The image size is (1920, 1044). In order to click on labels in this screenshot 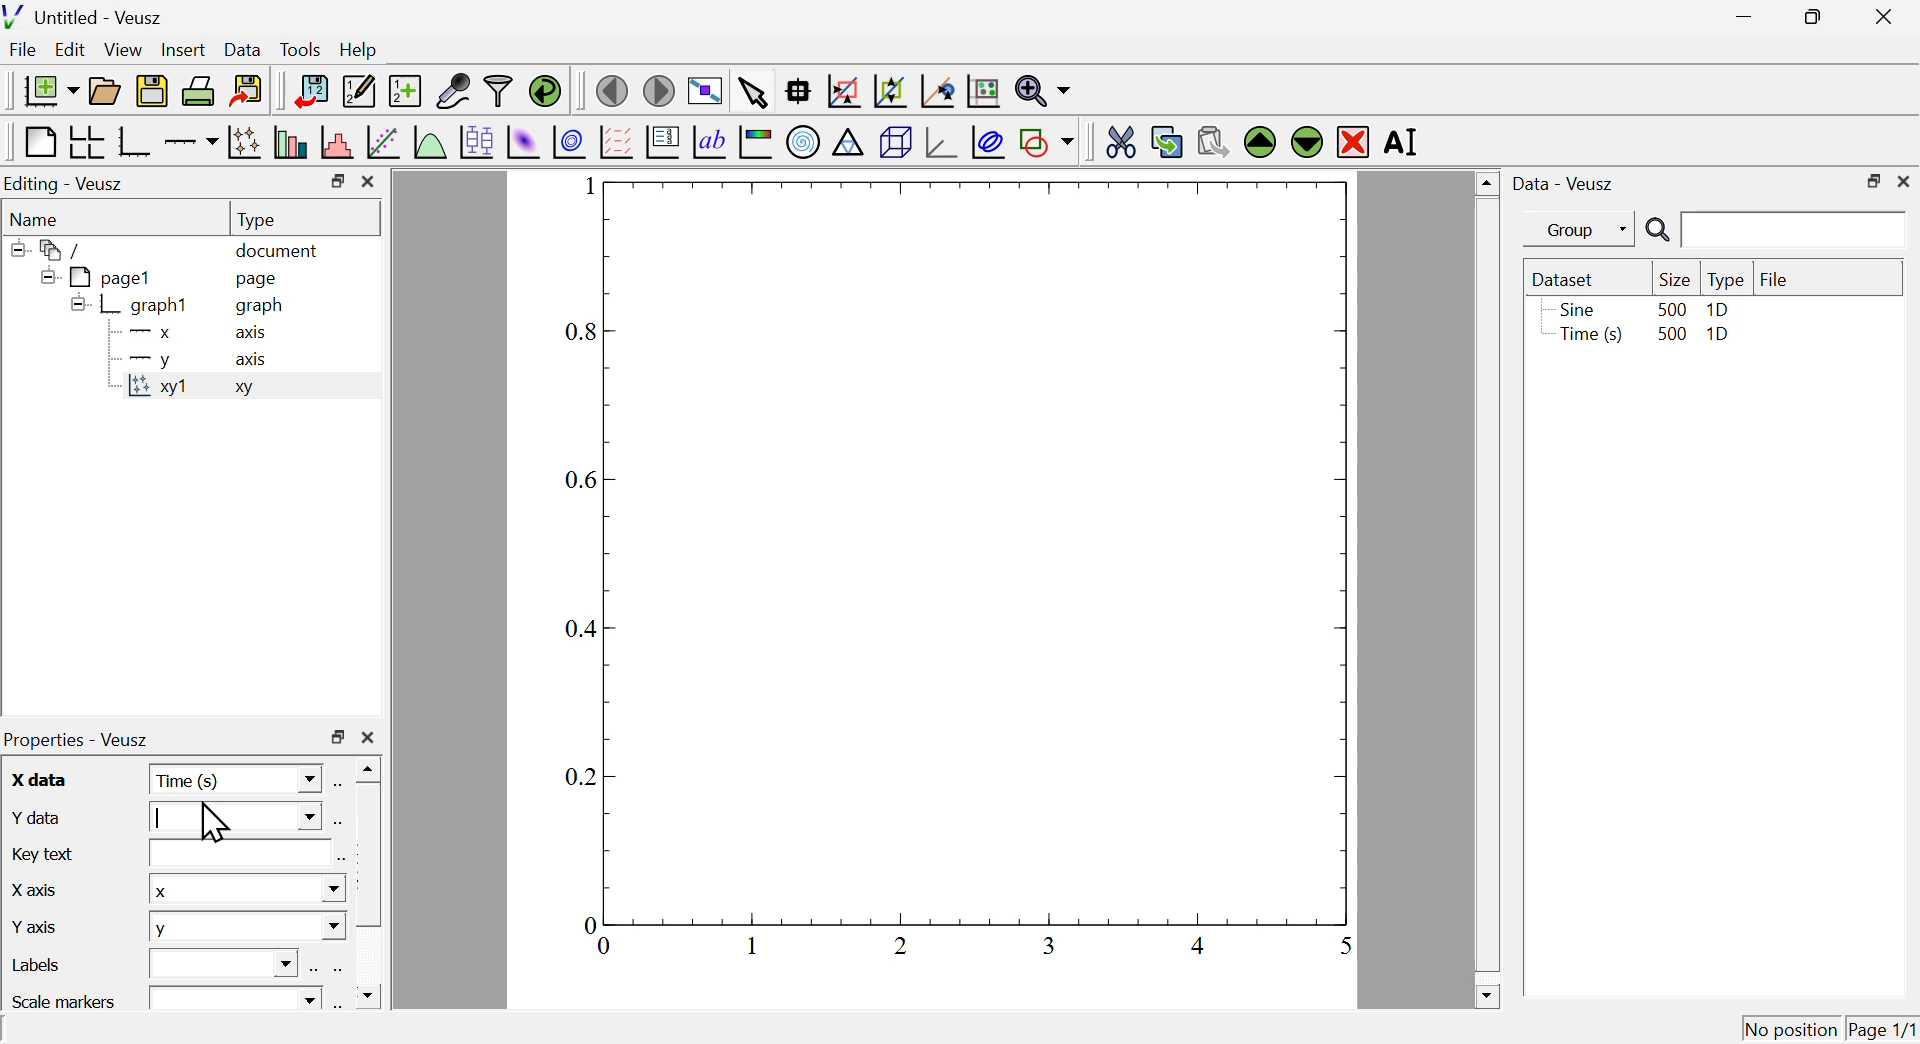, I will do `click(40, 965)`.